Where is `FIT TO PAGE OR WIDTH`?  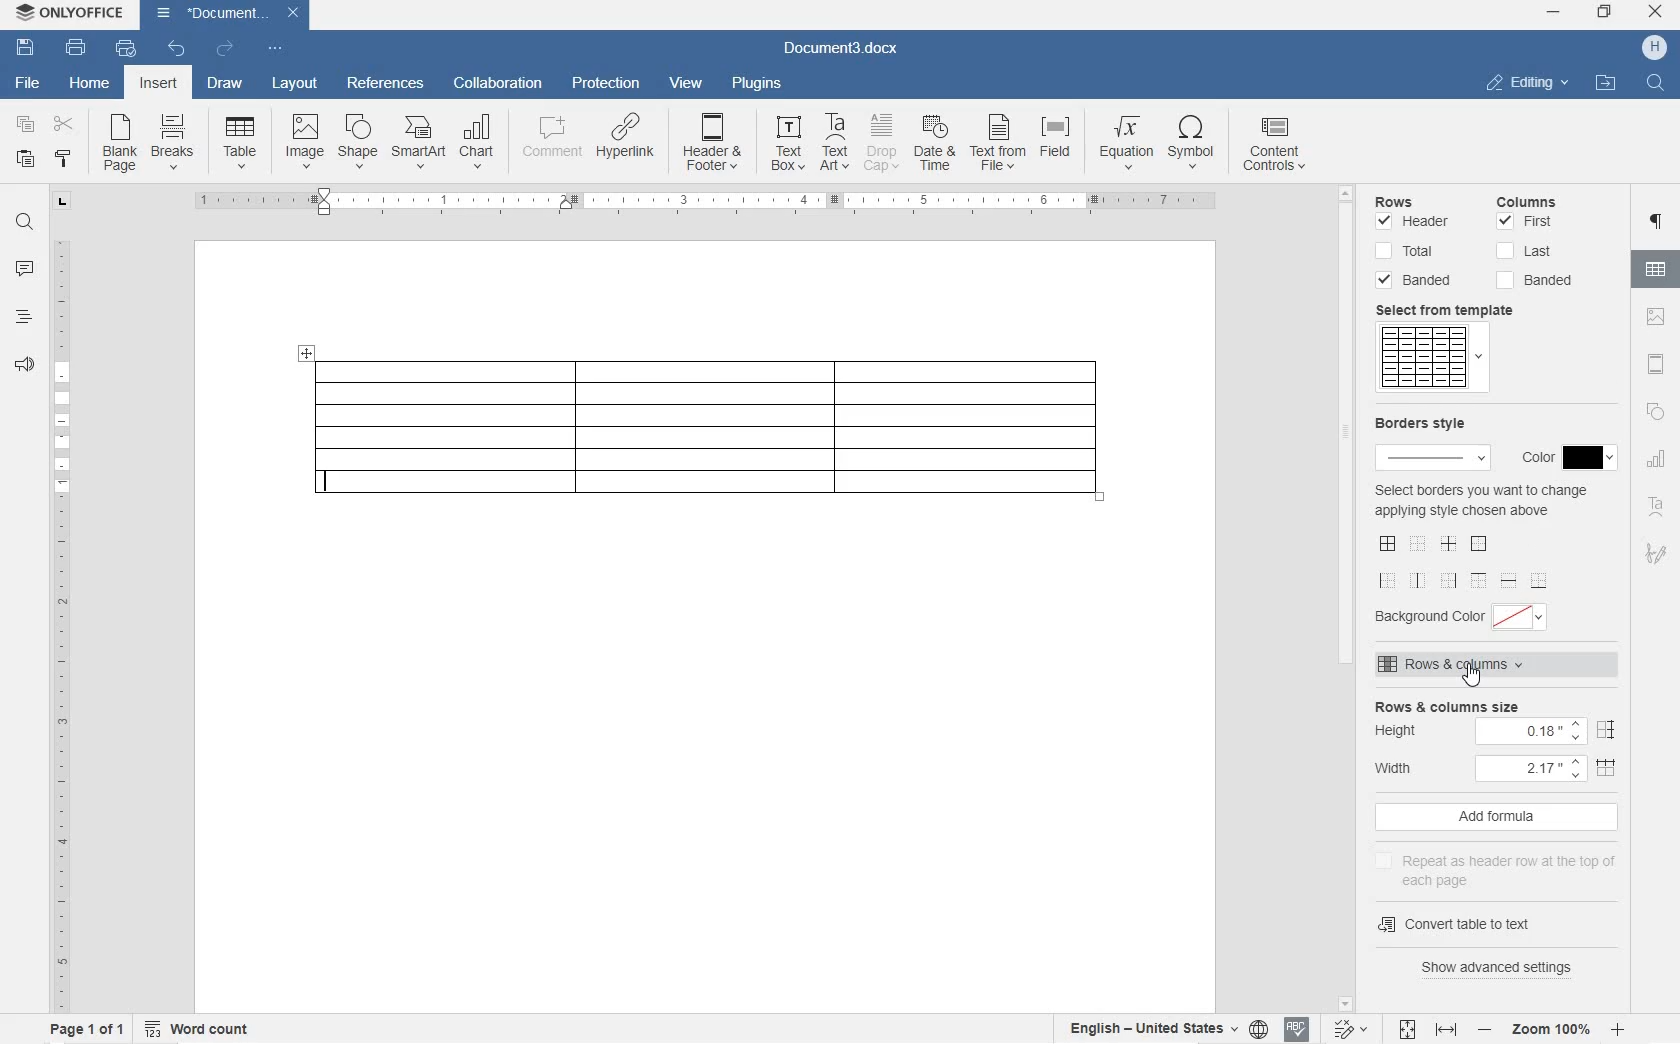
FIT TO PAGE OR WIDTH is located at coordinates (1424, 1031).